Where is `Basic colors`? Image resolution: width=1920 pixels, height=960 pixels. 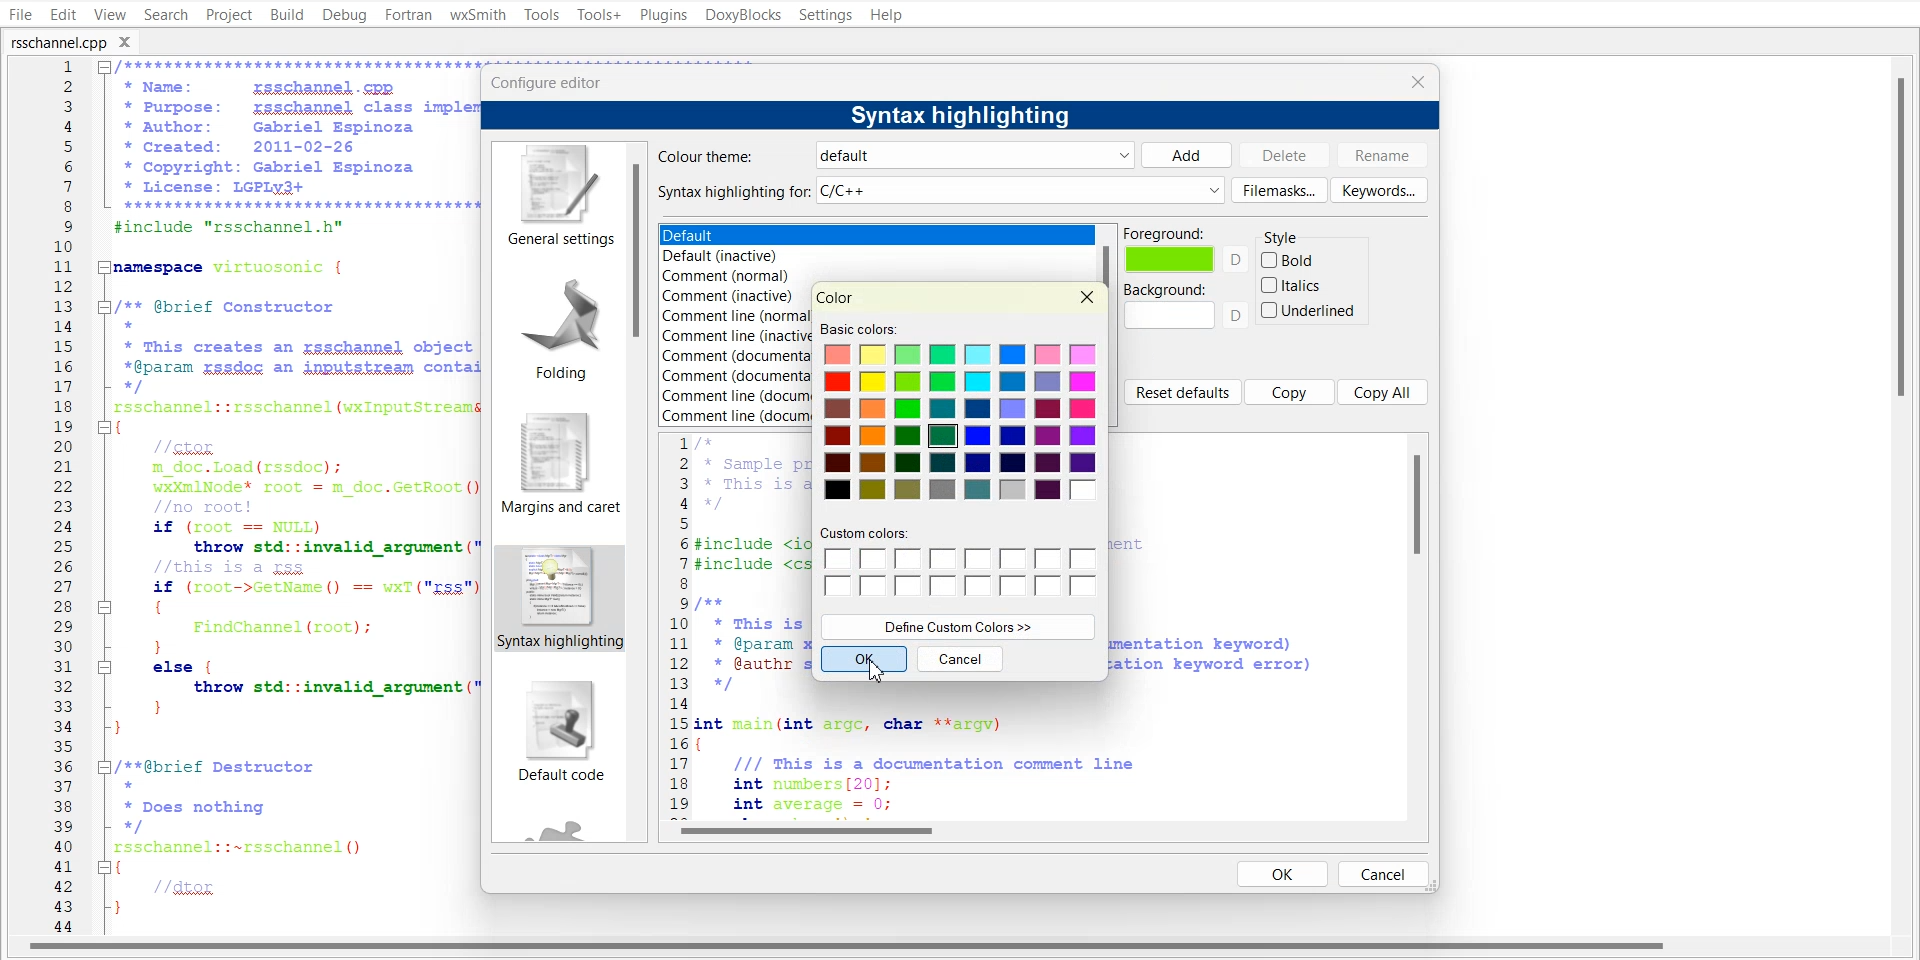 Basic colors is located at coordinates (856, 328).